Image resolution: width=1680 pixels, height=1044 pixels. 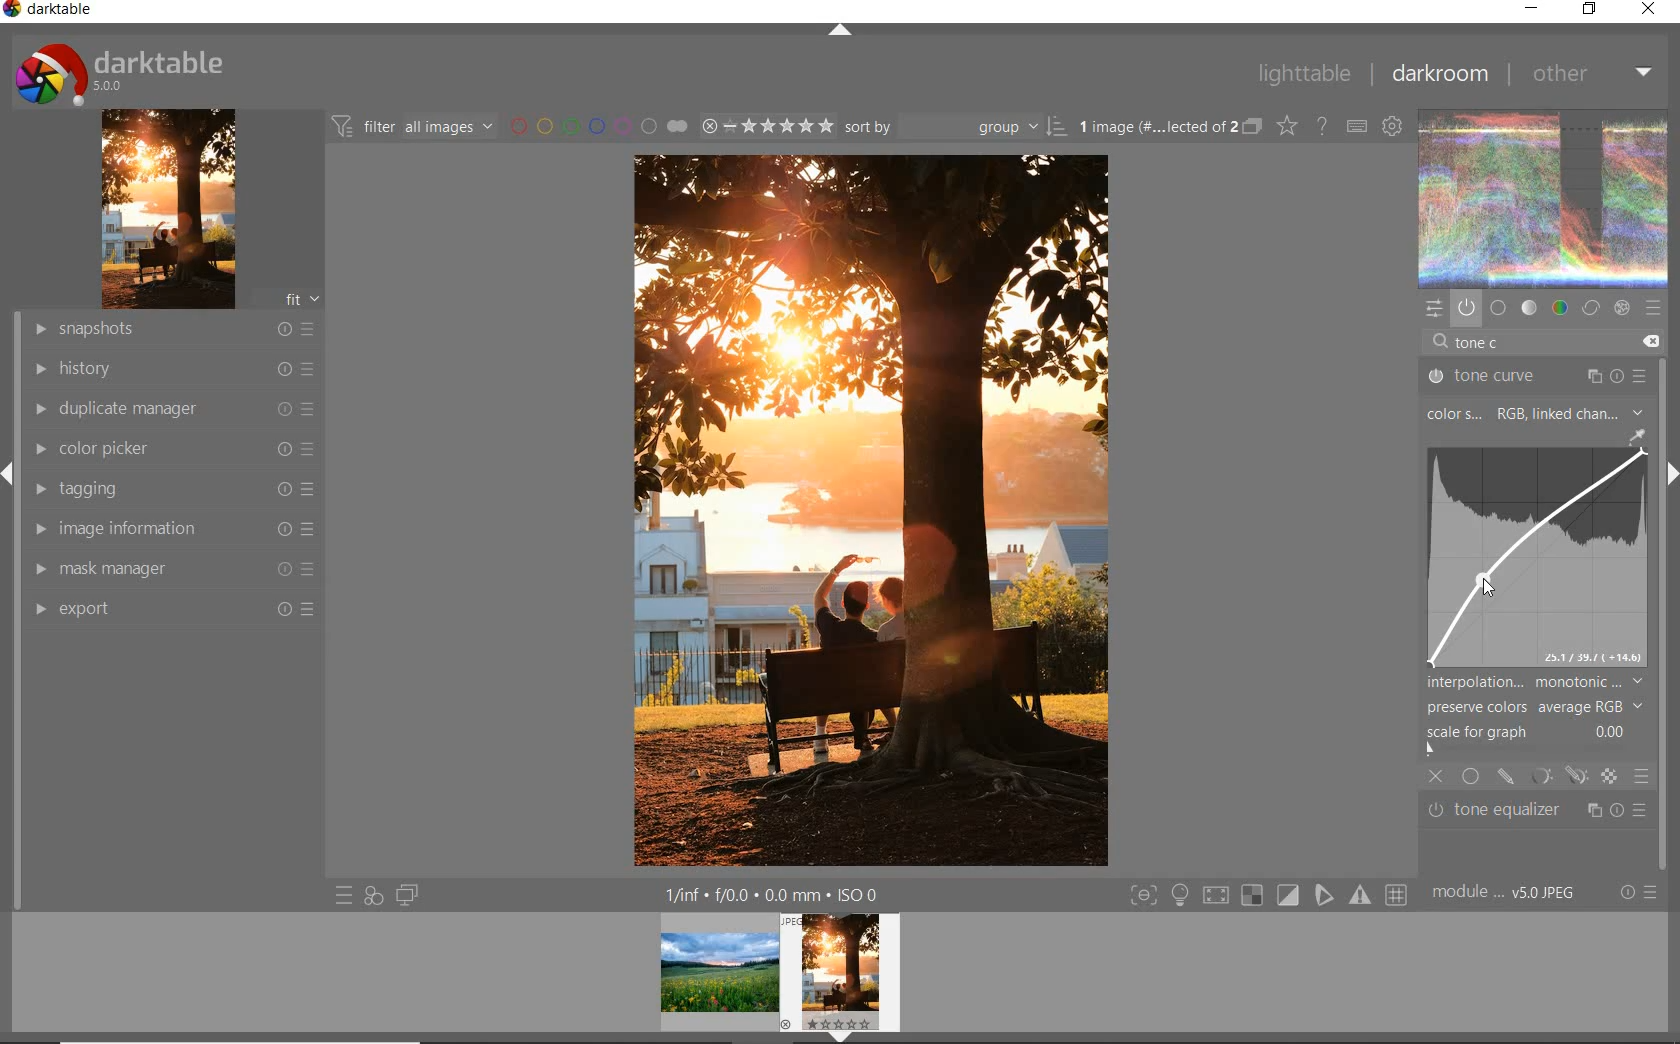 What do you see at coordinates (1637, 438) in the screenshot?
I see `picker tool` at bounding box center [1637, 438].